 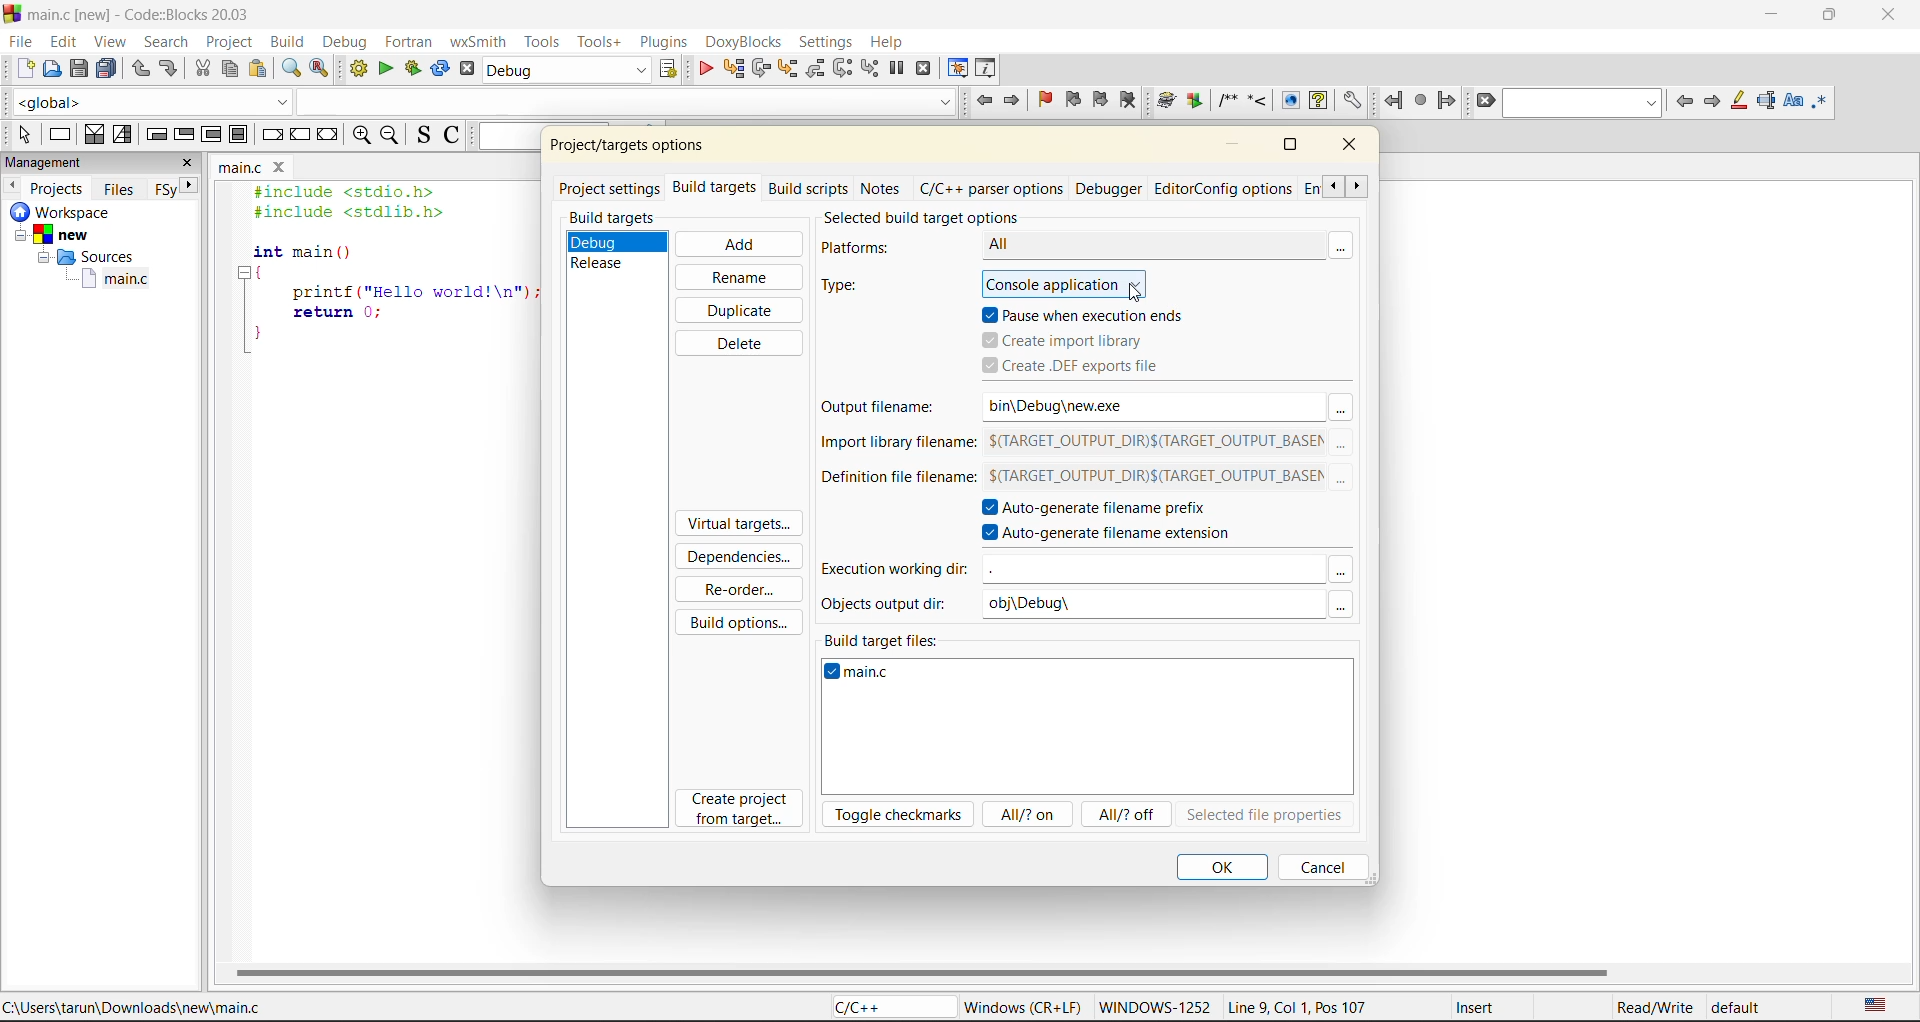 What do you see at coordinates (271, 136) in the screenshot?
I see `break instruction` at bounding box center [271, 136].